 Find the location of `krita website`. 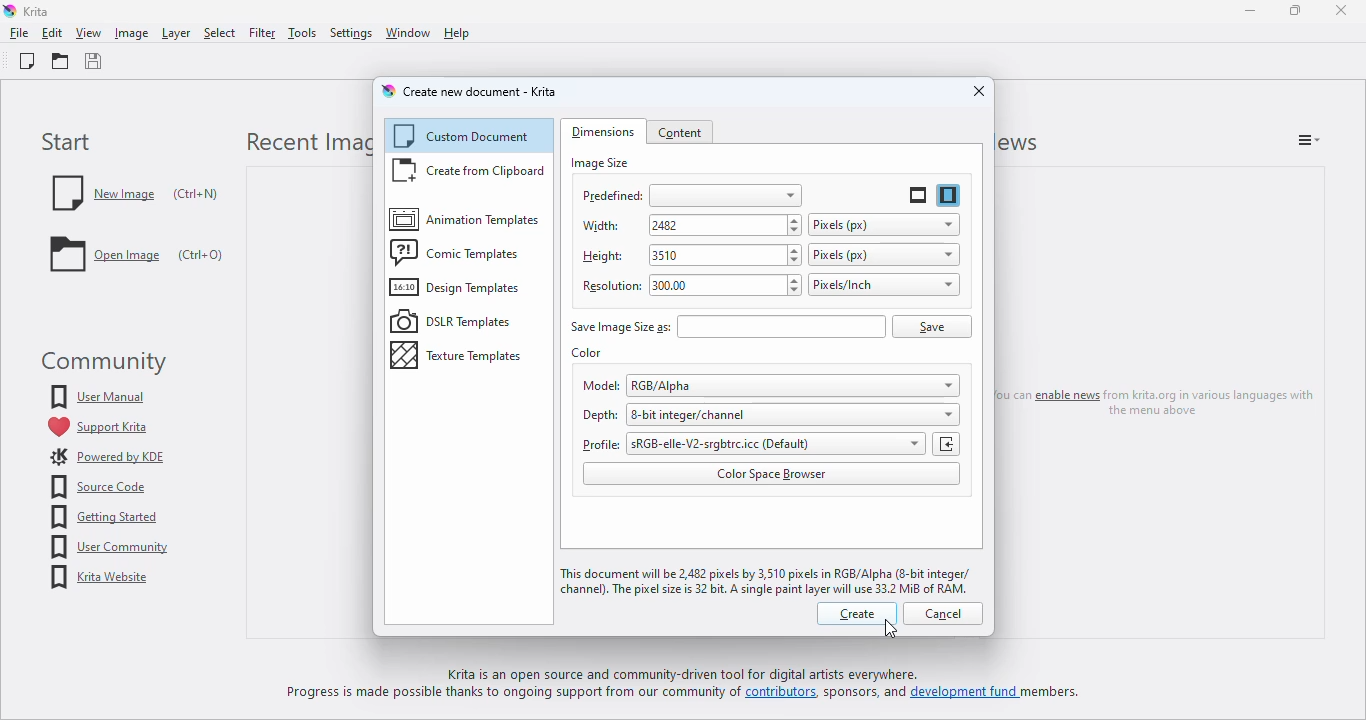

krita website is located at coordinates (101, 578).